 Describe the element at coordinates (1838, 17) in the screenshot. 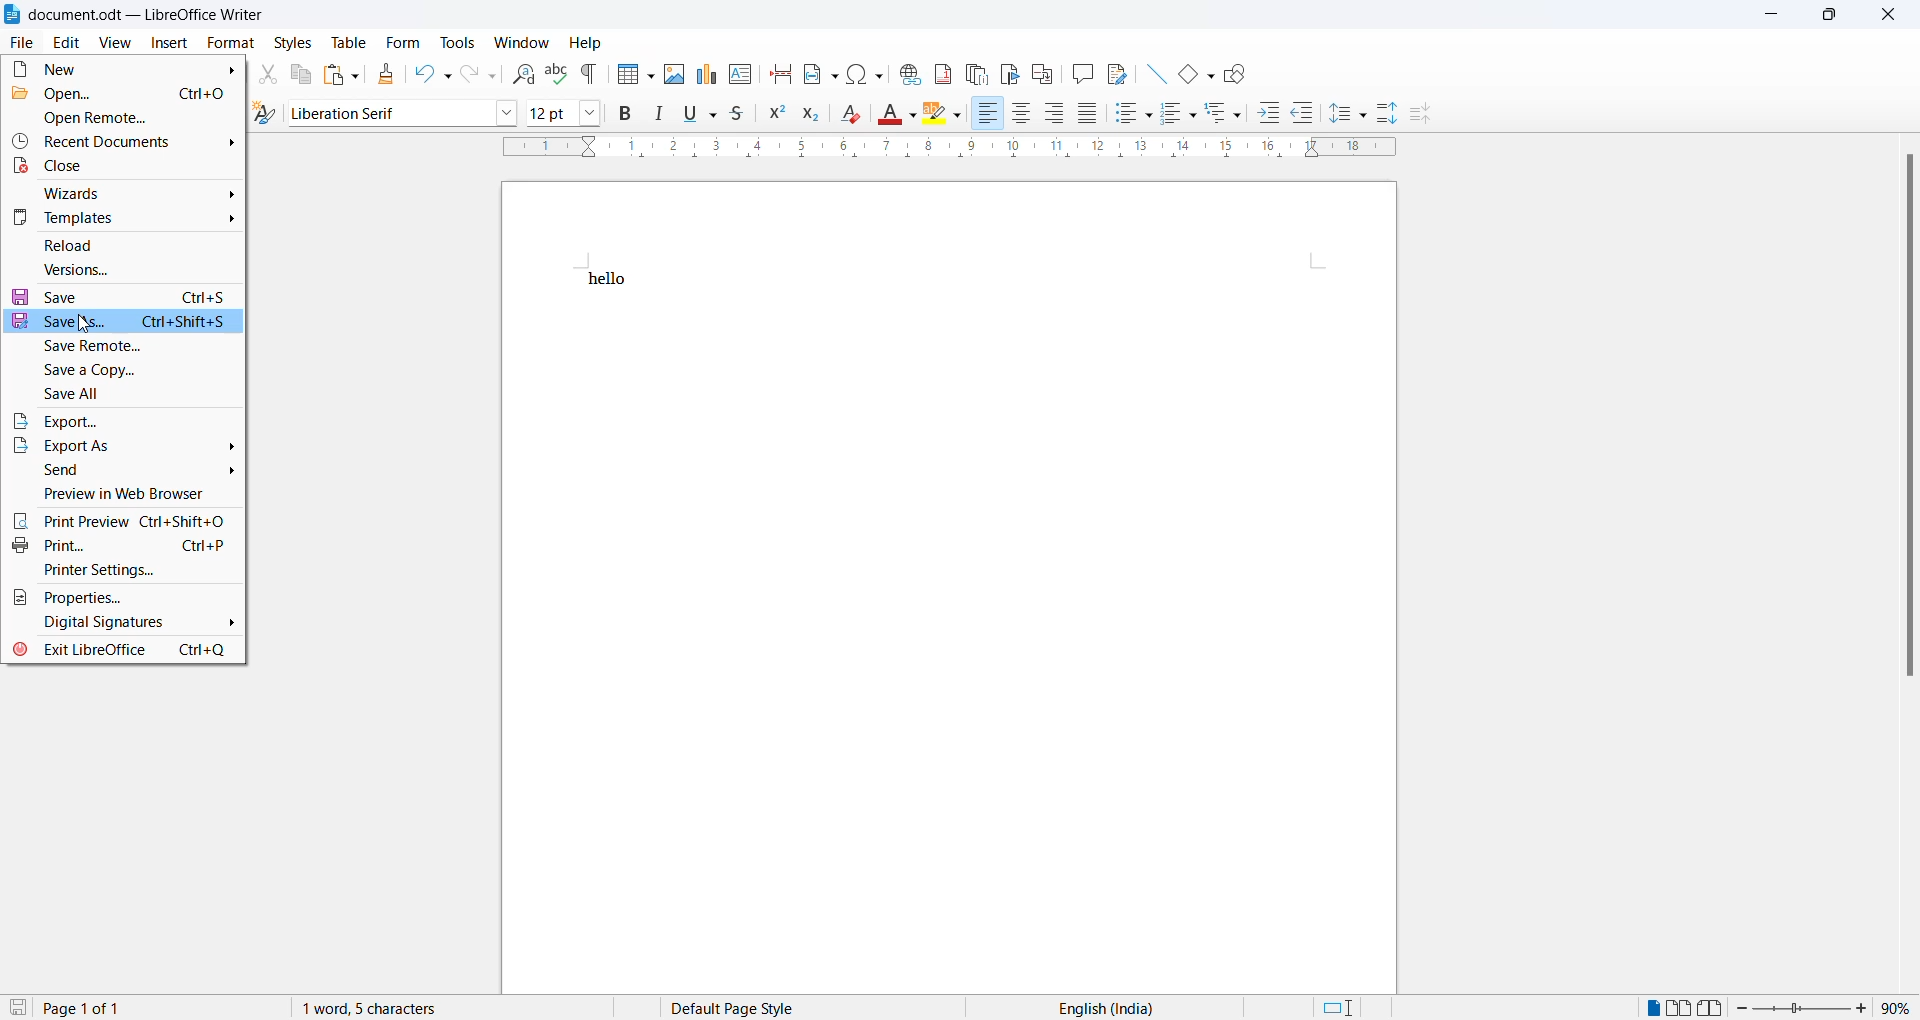

I see `maximize` at that location.